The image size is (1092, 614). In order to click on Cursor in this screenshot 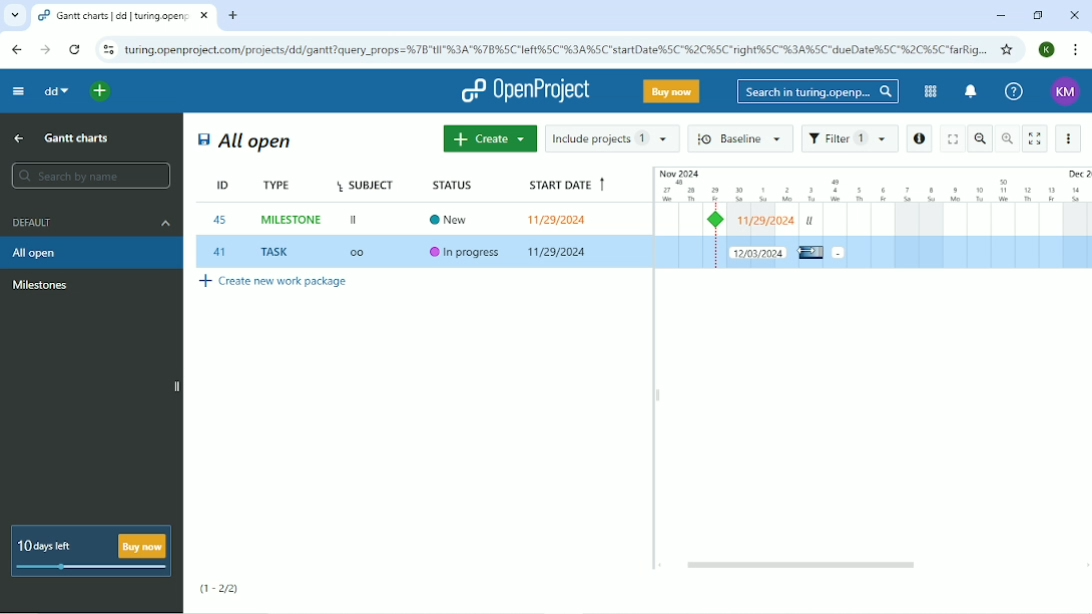, I will do `click(809, 253)`.